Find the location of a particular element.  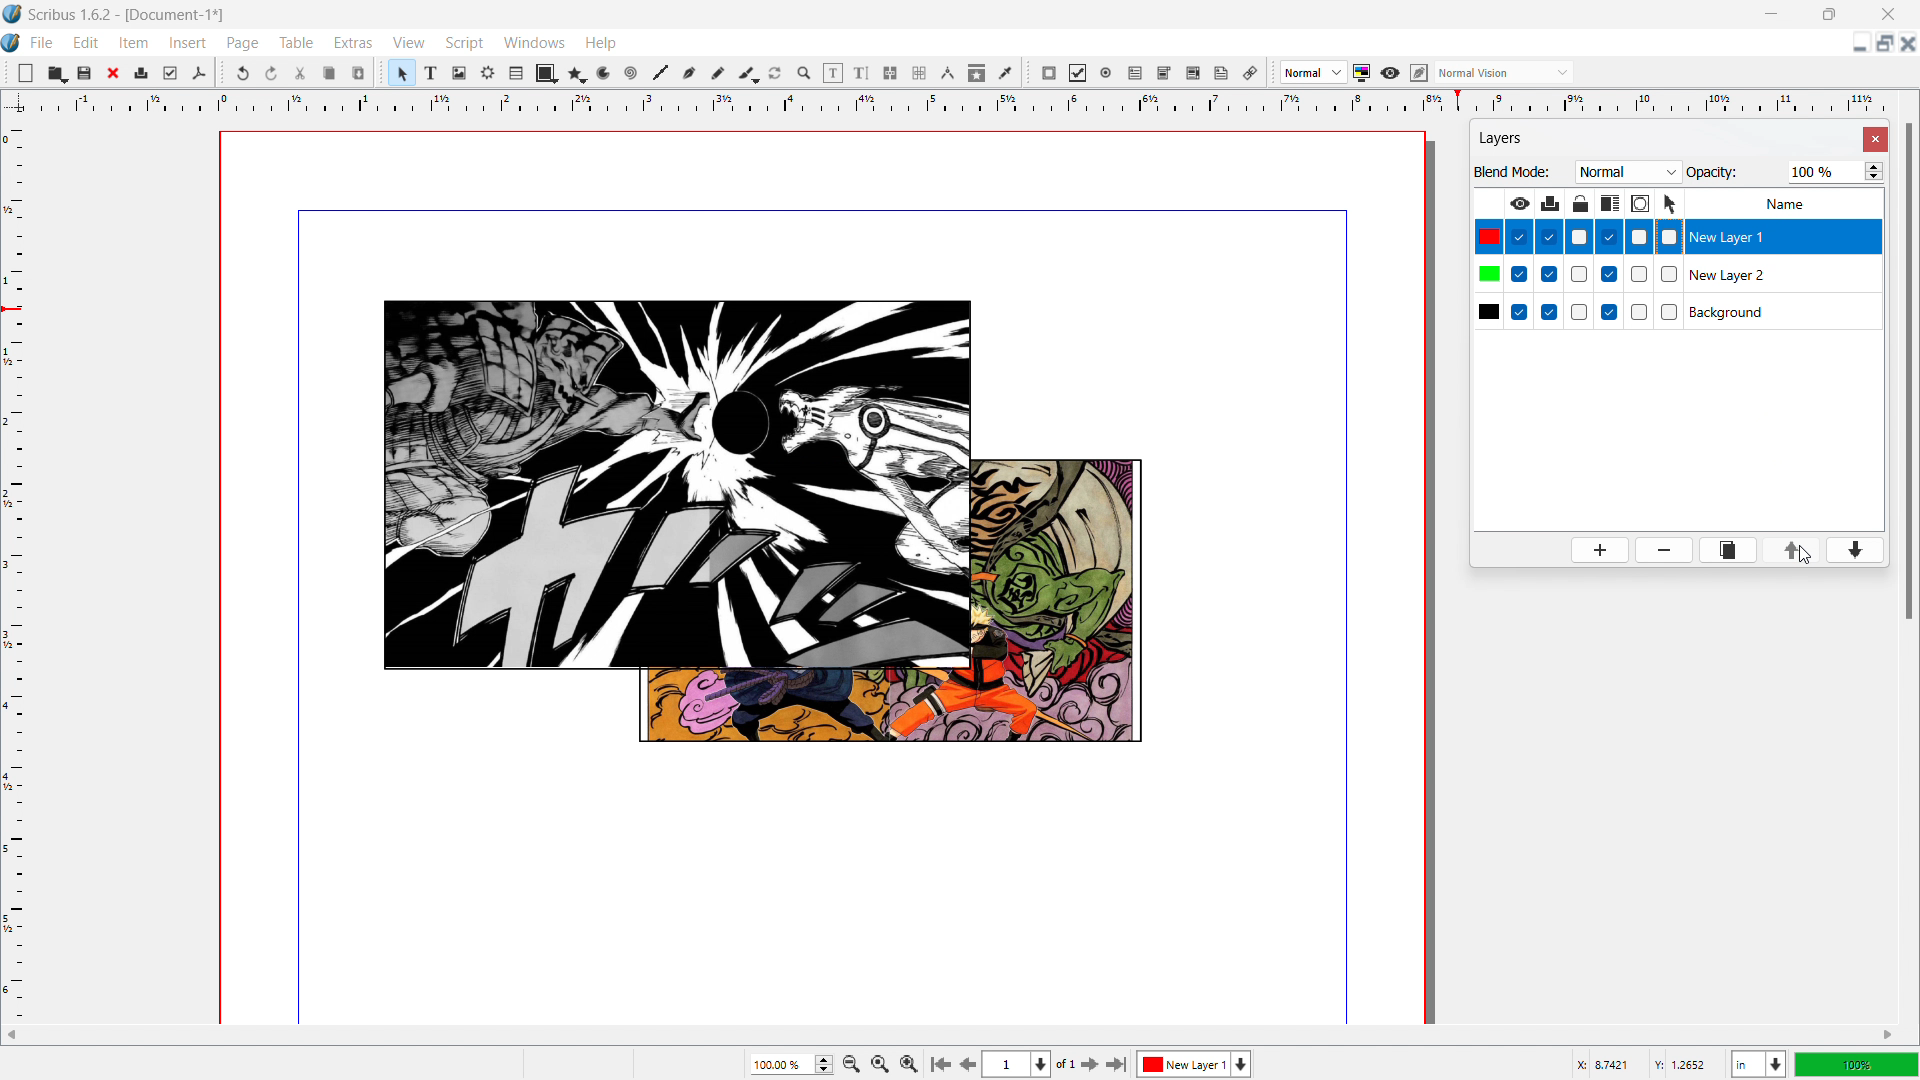

move layer down is located at coordinates (1855, 551).